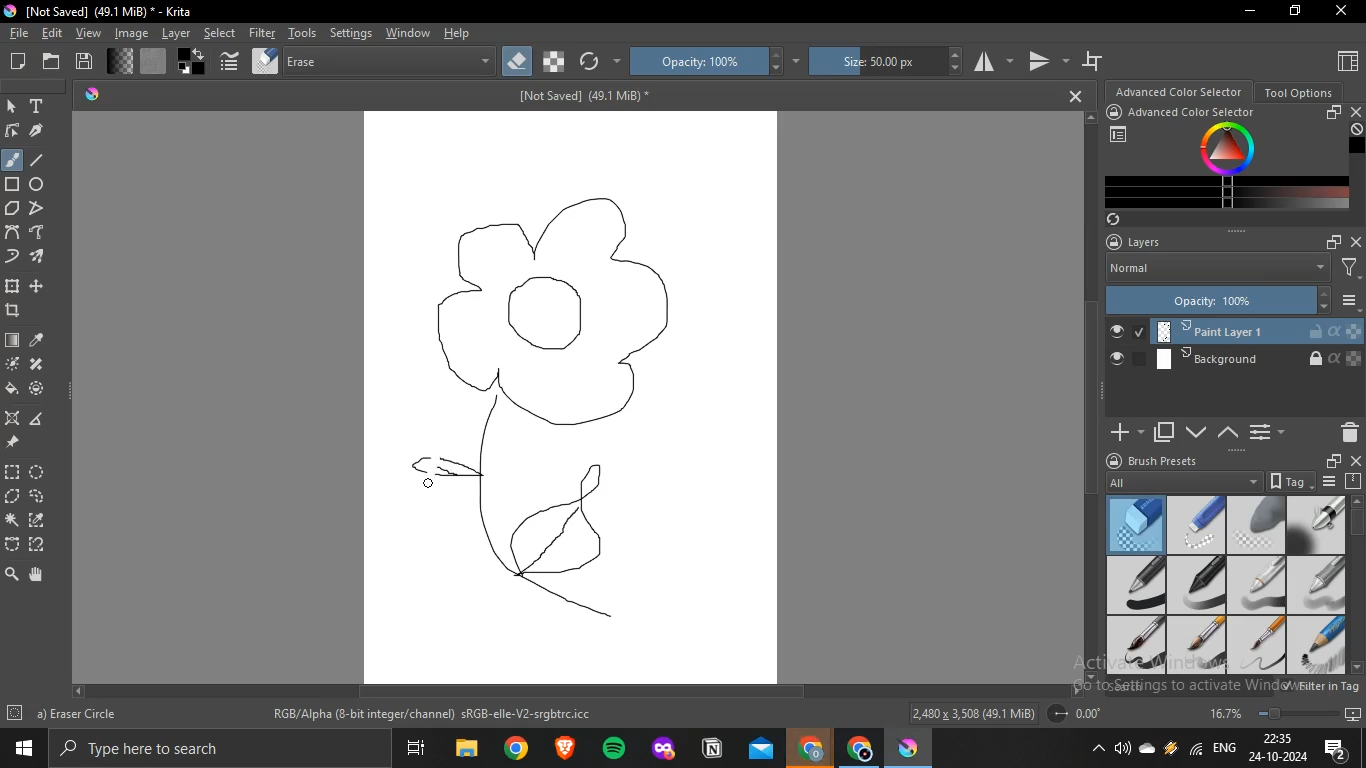 The image size is (1366, 768). I want to click on close, so click(1356, 240).